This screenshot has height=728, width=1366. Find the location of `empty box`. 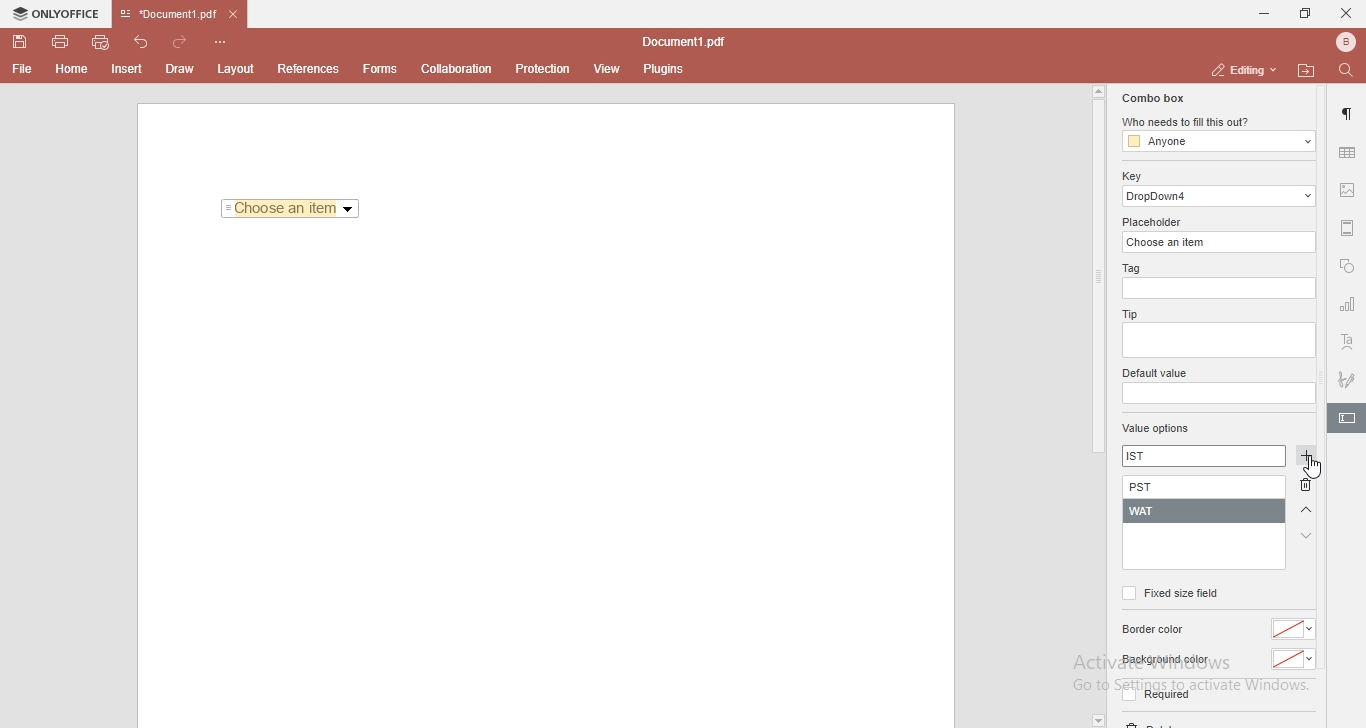

empty box is located at coordinates (1217, 394).